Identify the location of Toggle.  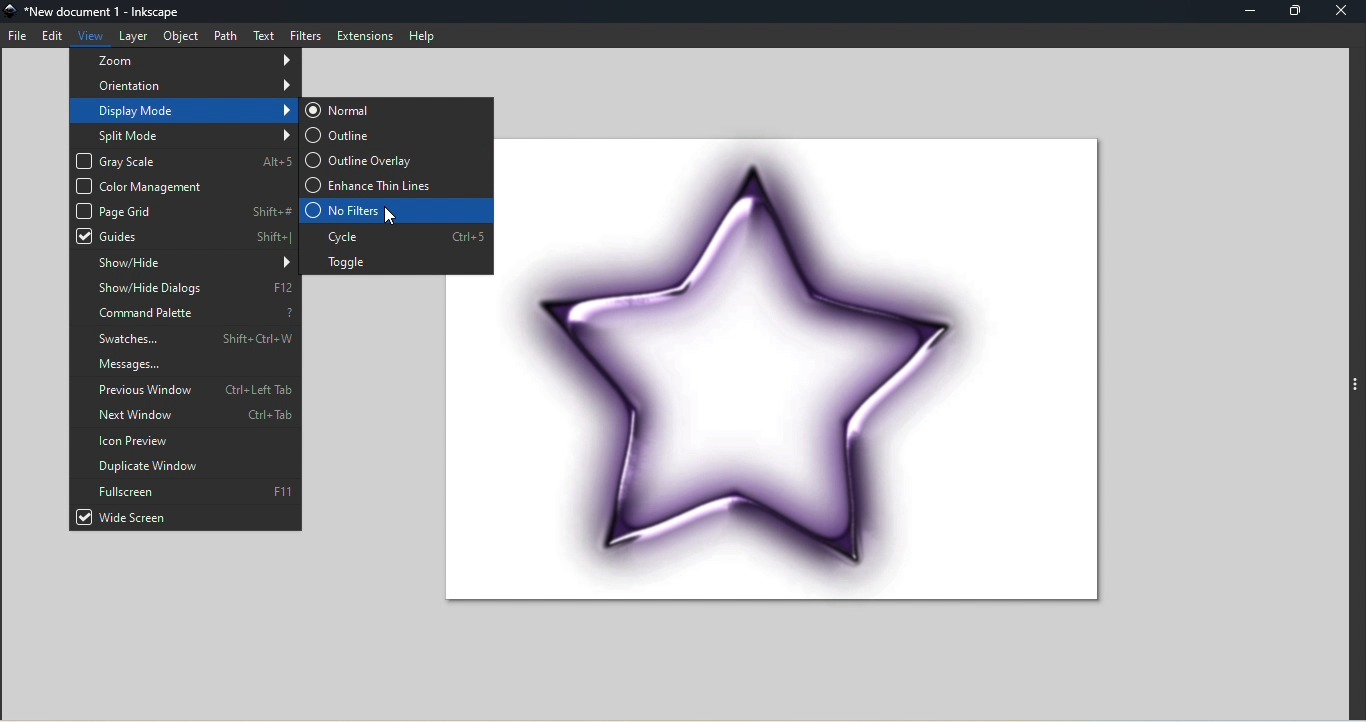
(397, 262).